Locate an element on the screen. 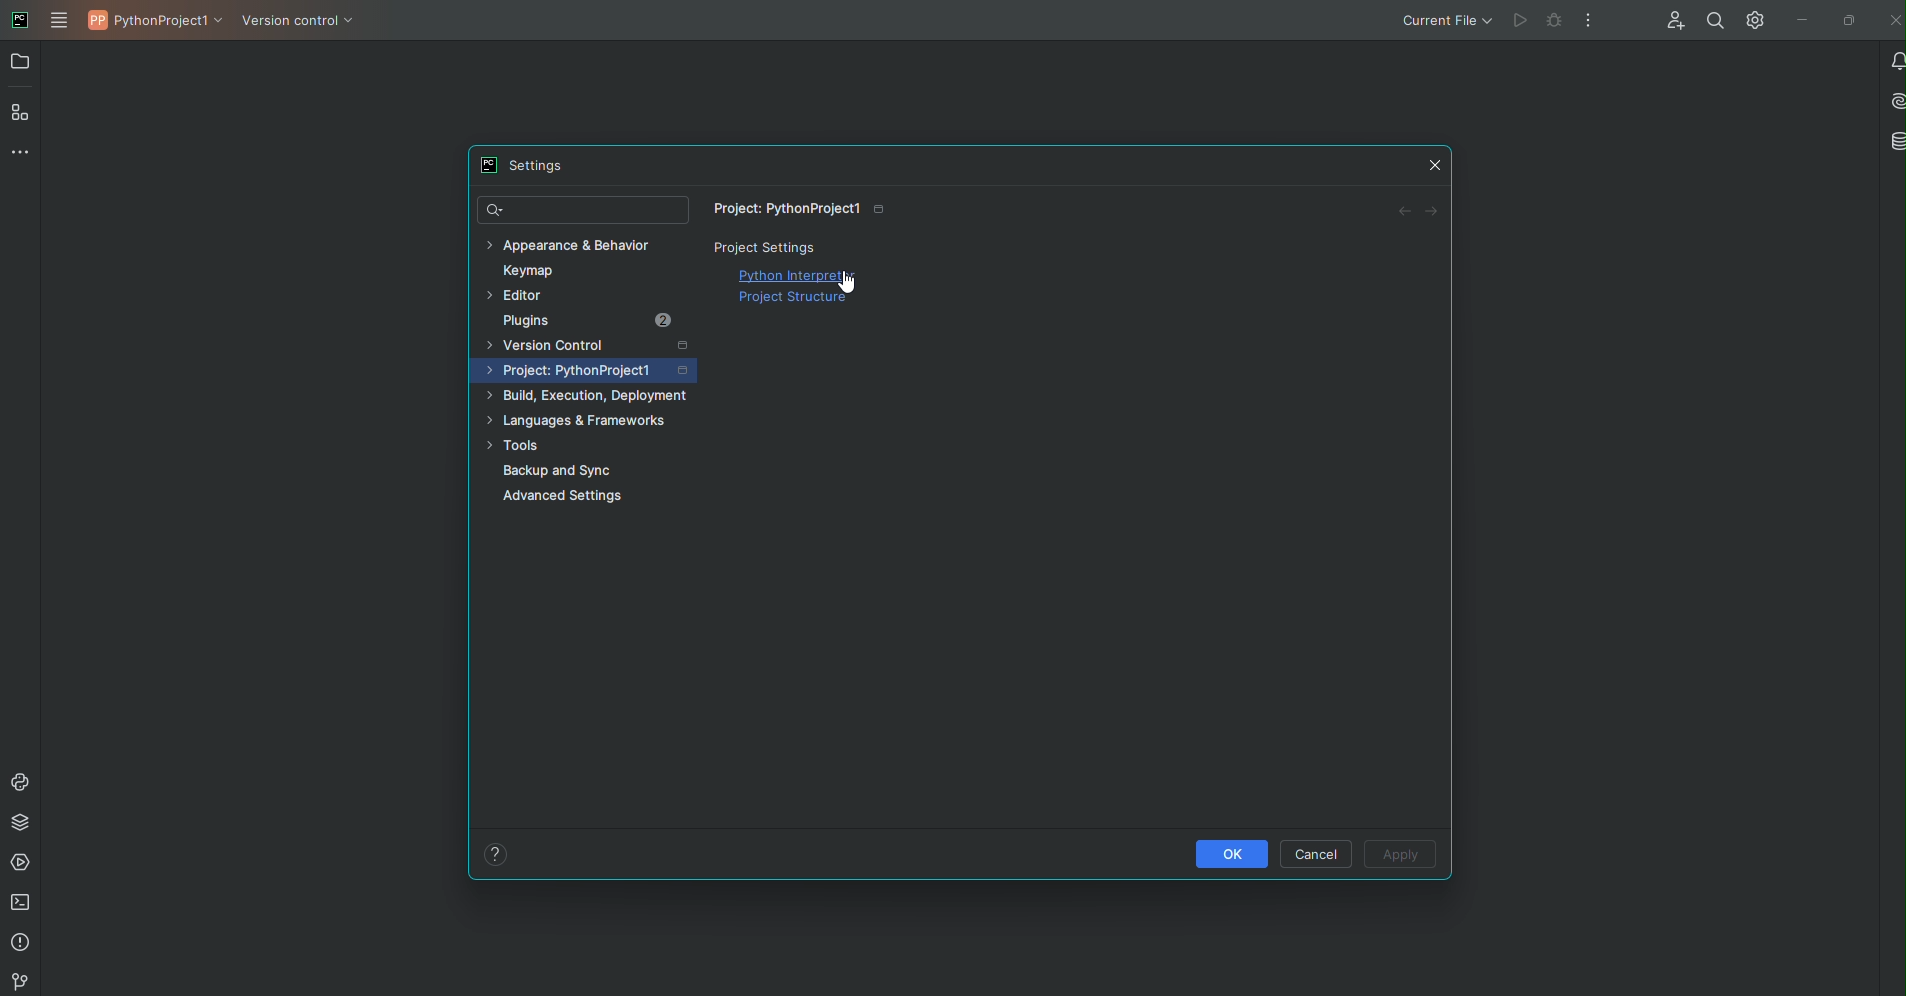 The width and height of the screenshot is (1906, 996). Console is located at coordinates (19, 779).